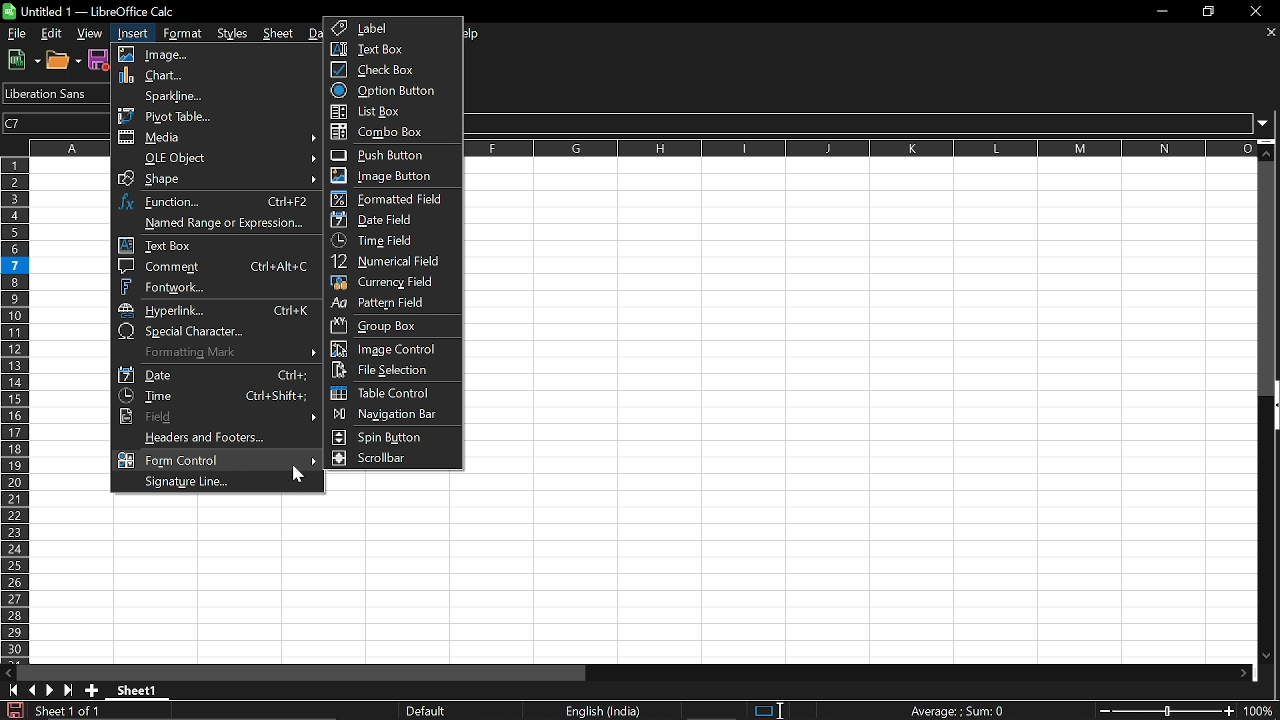 The image size is (1280, 720). Describe the element at coordinates (380, 220) in the screenshot. I see `date field` at that location.